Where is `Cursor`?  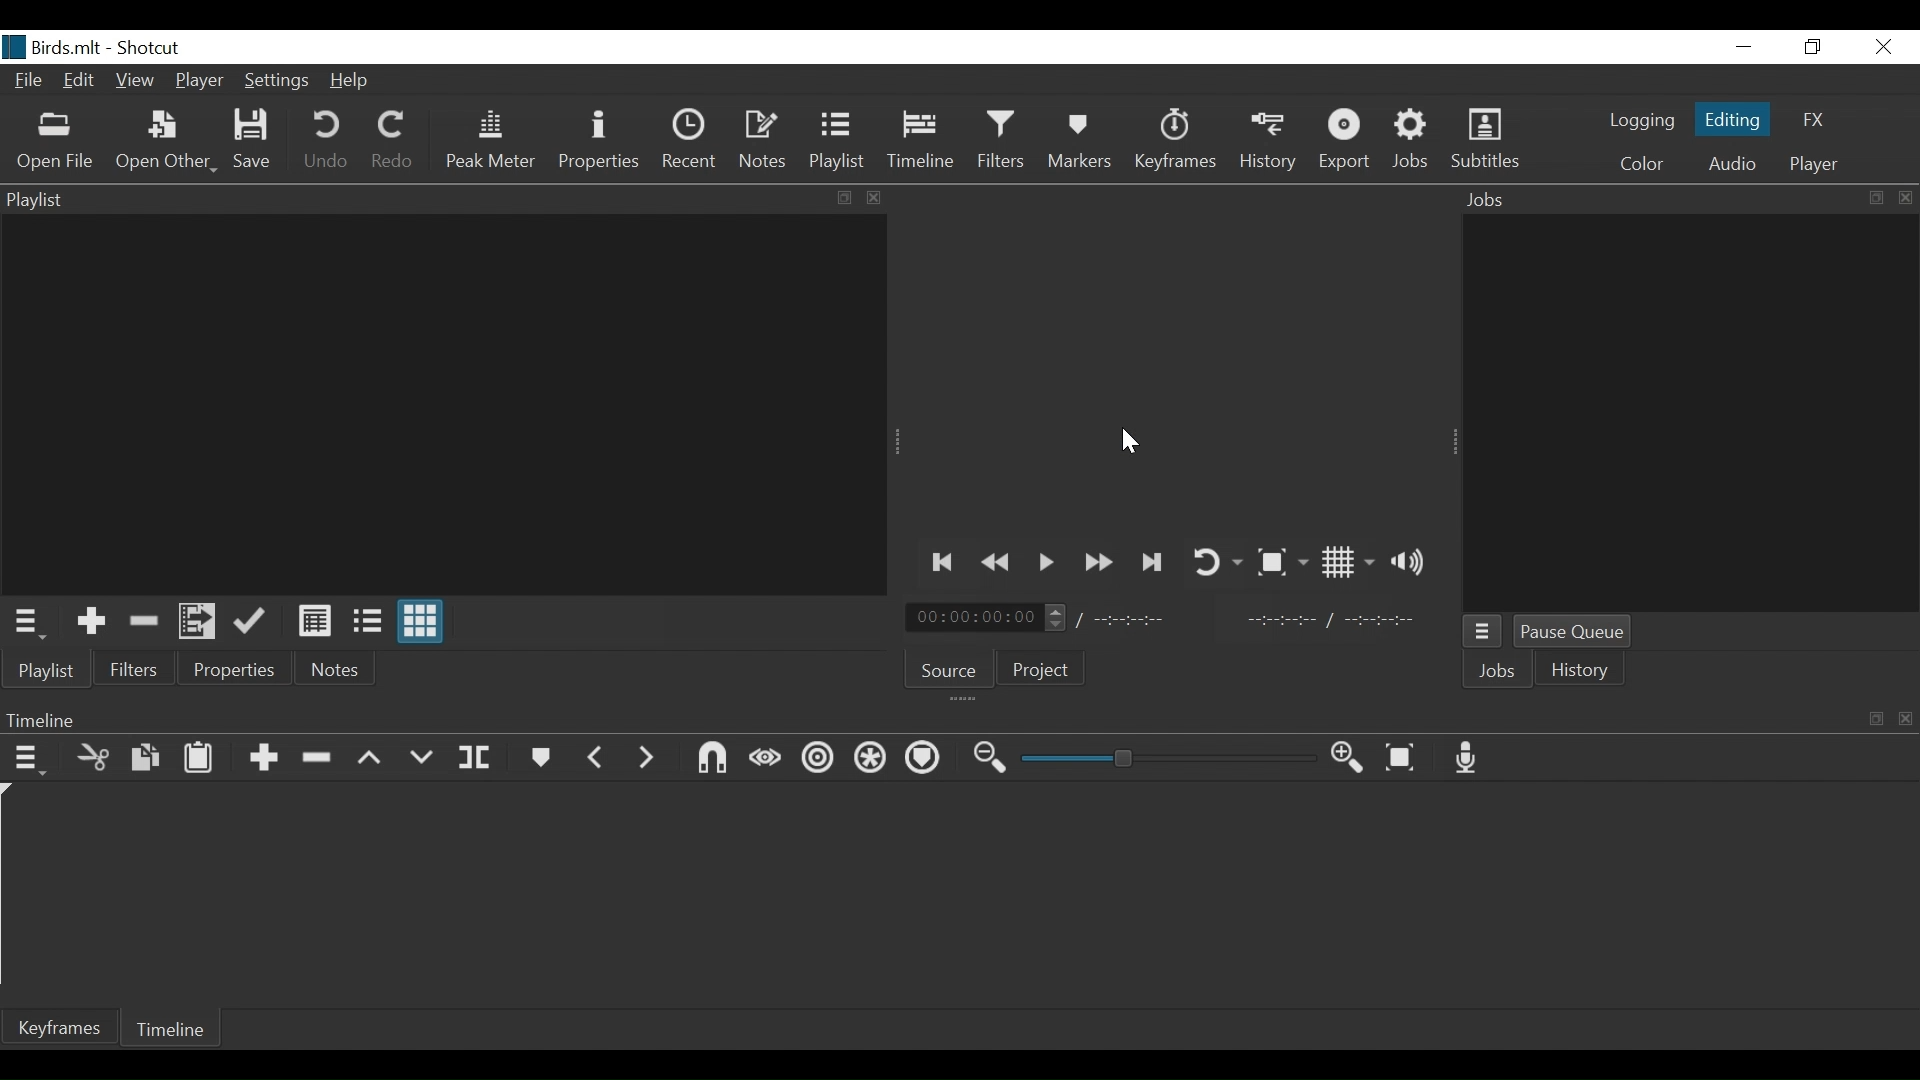 Cursor is located at coordinates (1129, 440).